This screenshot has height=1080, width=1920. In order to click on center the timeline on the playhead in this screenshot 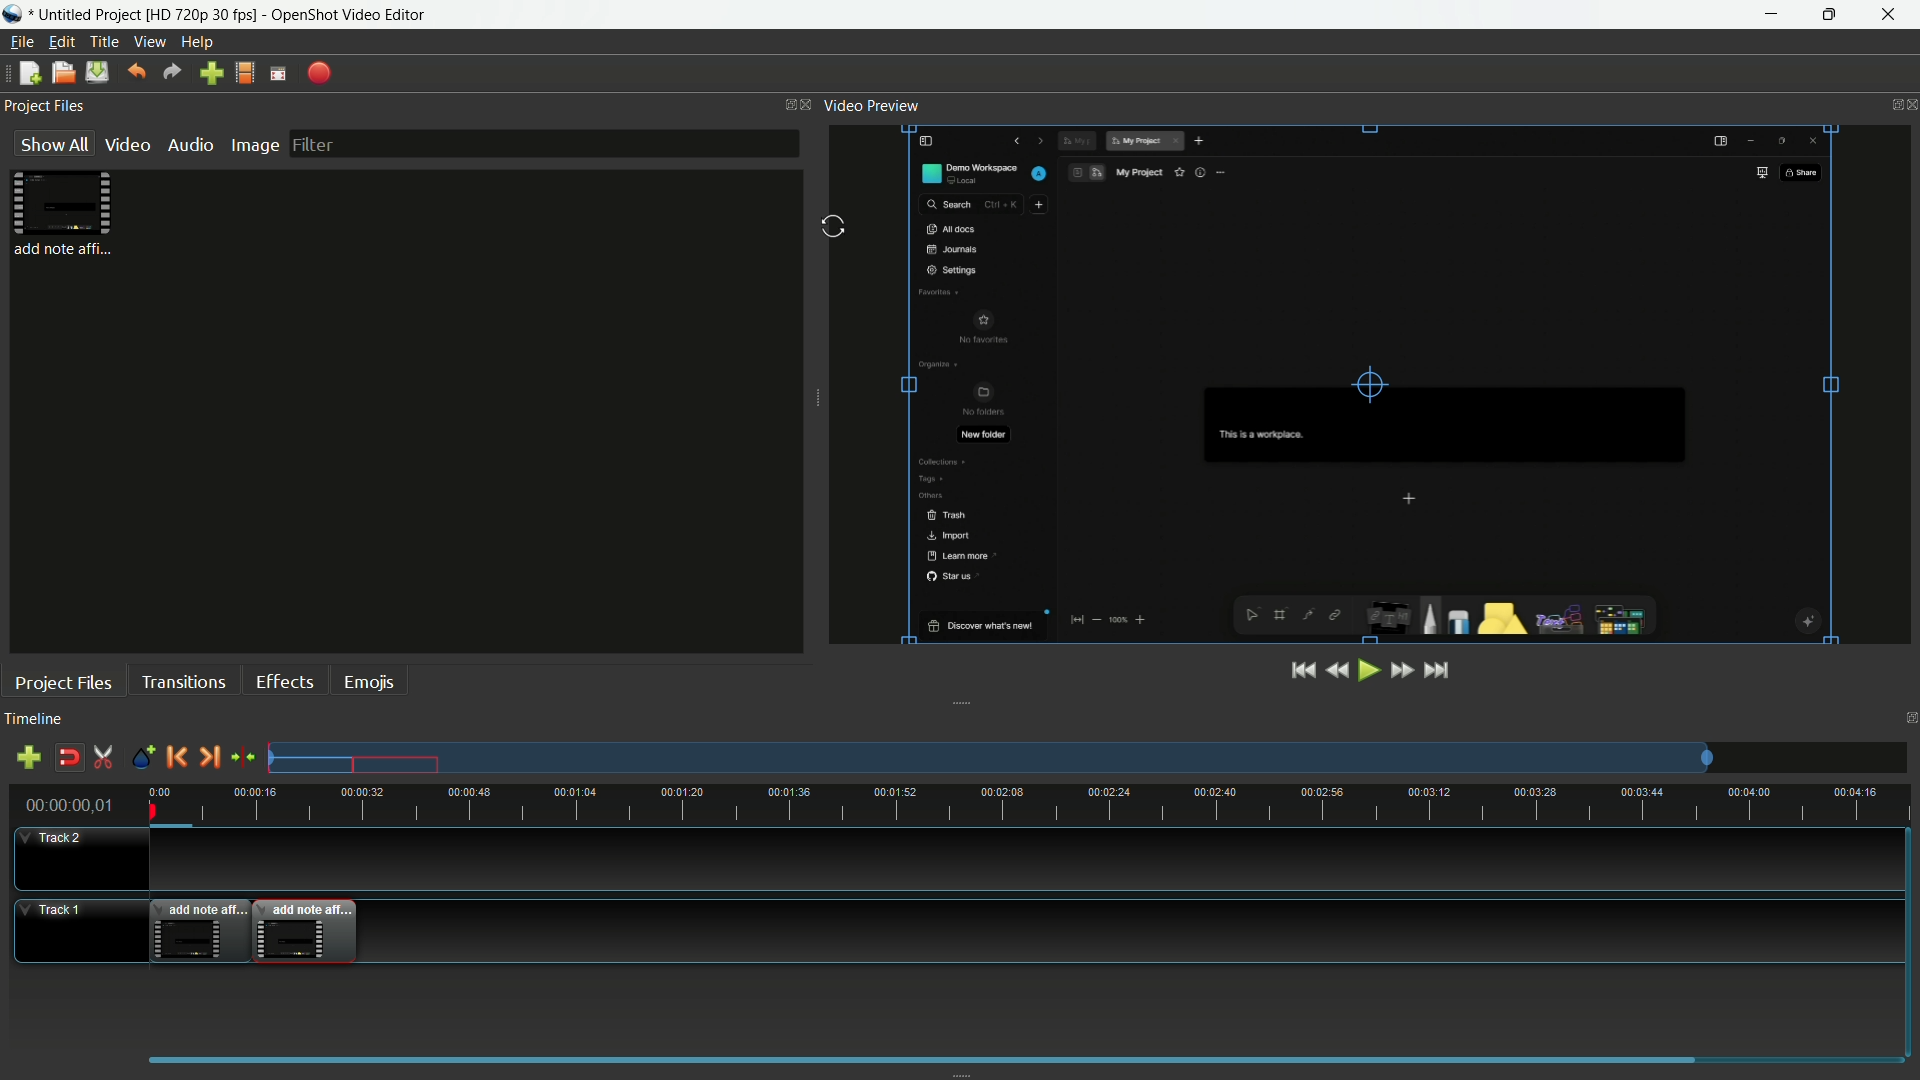, I will do `click(243, 756)`.